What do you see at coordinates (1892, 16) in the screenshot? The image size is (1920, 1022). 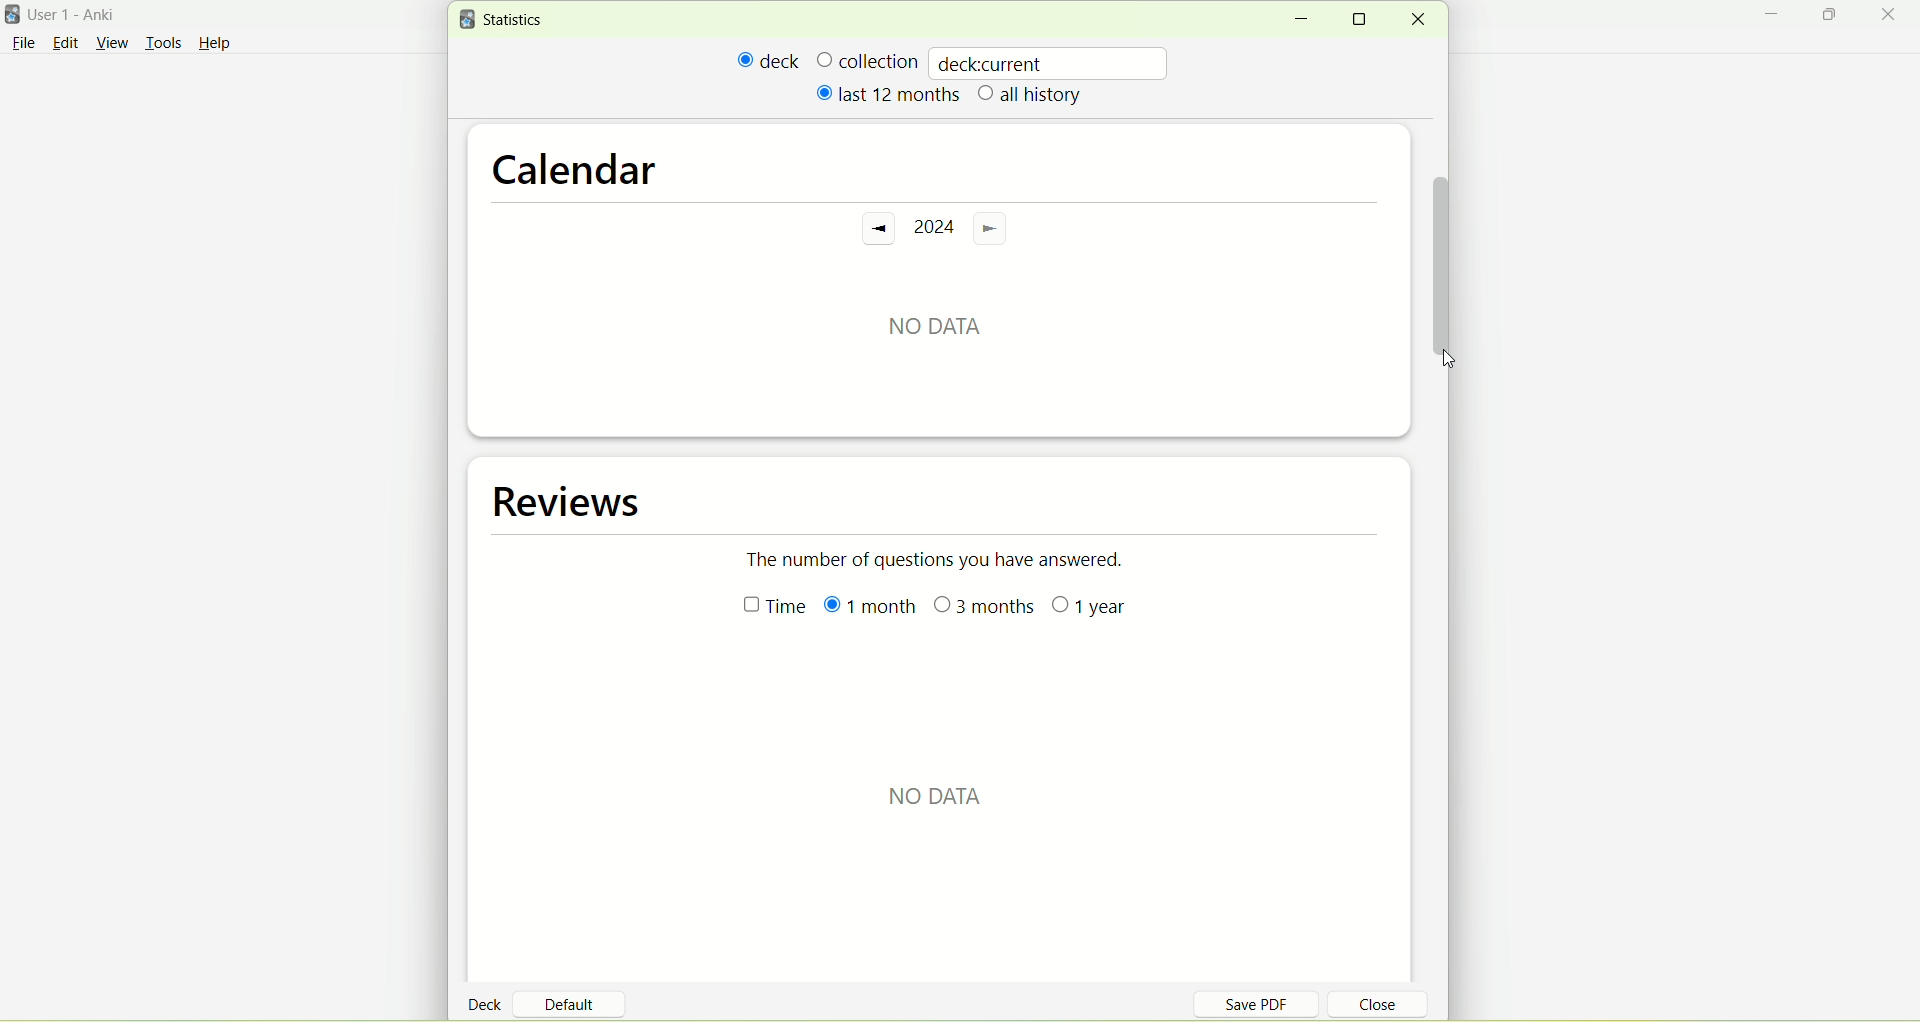 I see `close` at bounding box center [1892, 16].